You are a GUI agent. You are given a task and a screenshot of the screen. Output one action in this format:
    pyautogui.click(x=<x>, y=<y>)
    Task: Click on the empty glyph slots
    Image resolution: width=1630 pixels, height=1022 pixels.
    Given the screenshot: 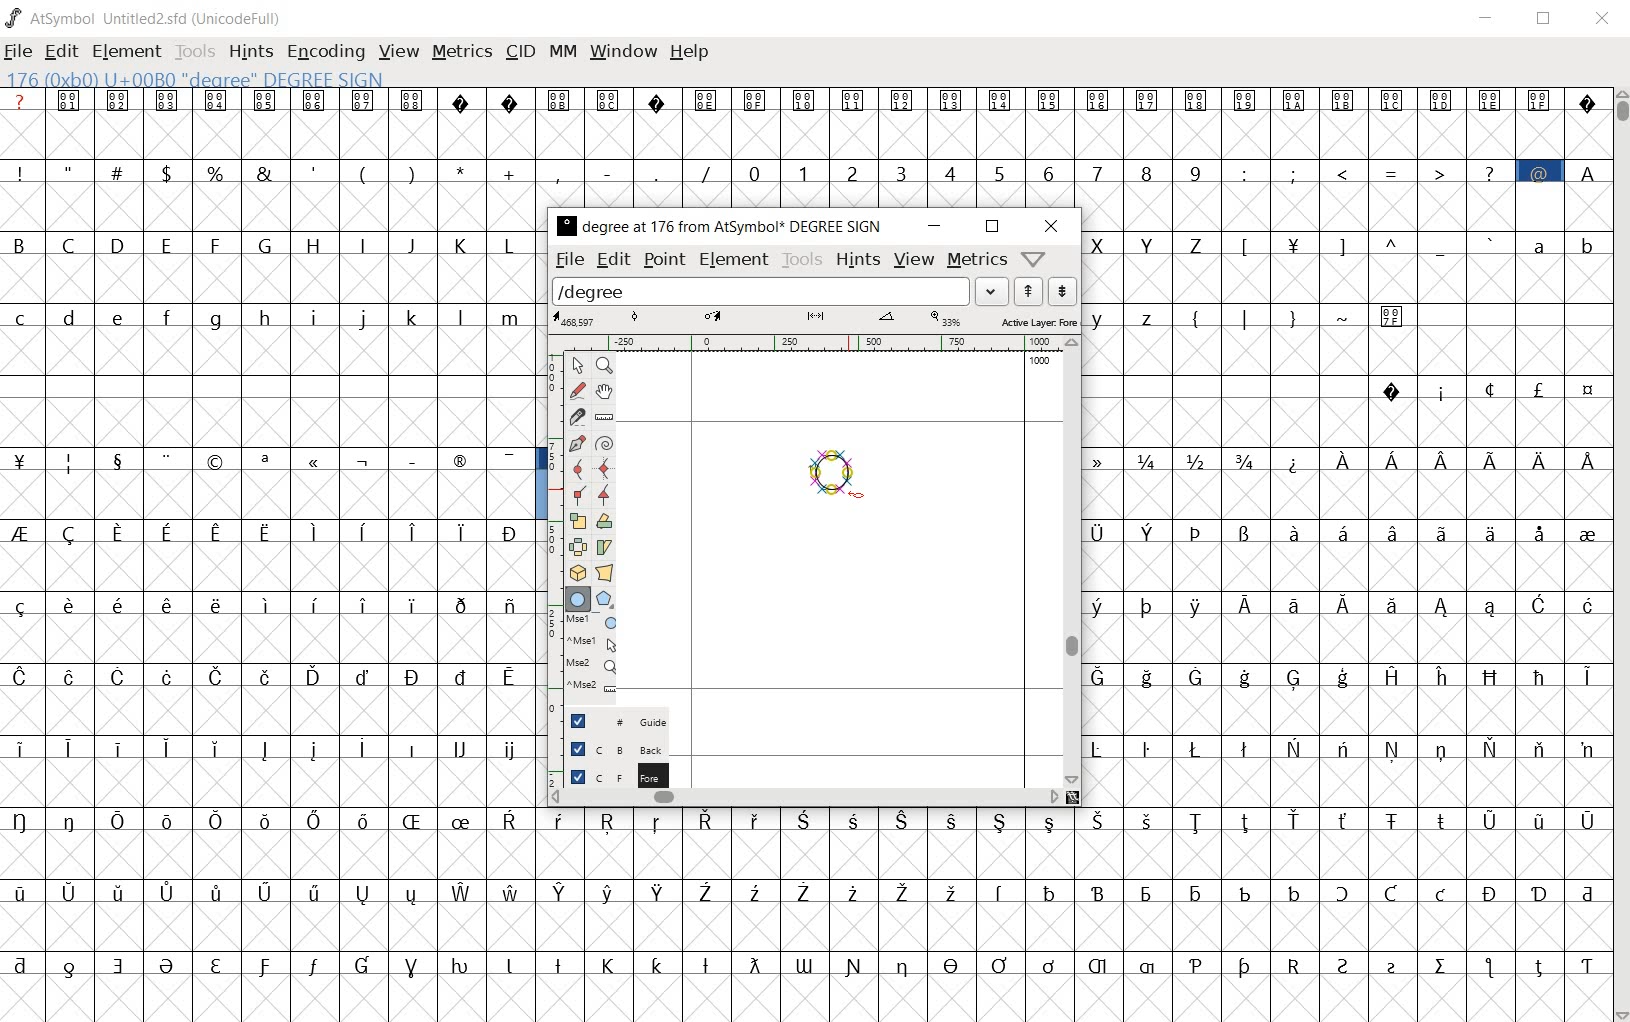 What is the action you would take?
    pyautogui.click(x=267, y=356)
    